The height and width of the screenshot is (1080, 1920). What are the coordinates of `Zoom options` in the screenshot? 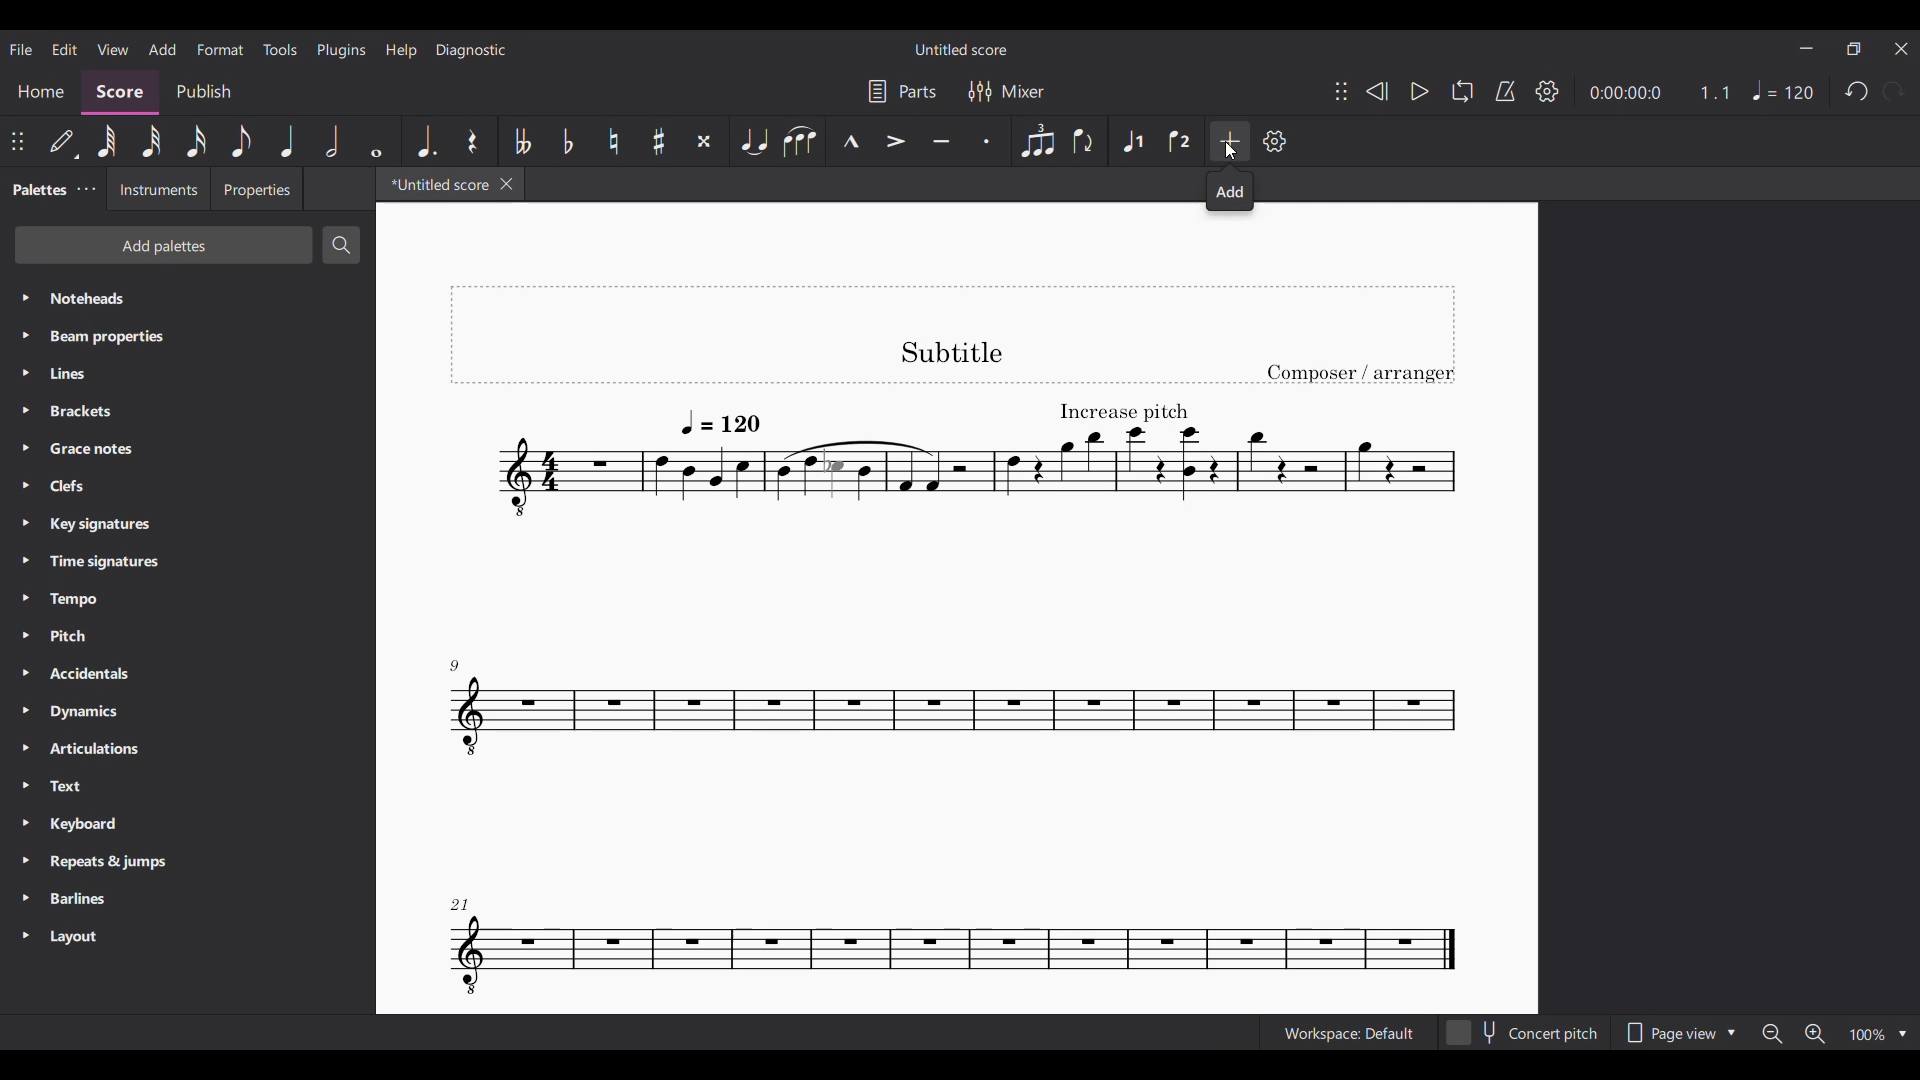 It's located at (1879, 1034).